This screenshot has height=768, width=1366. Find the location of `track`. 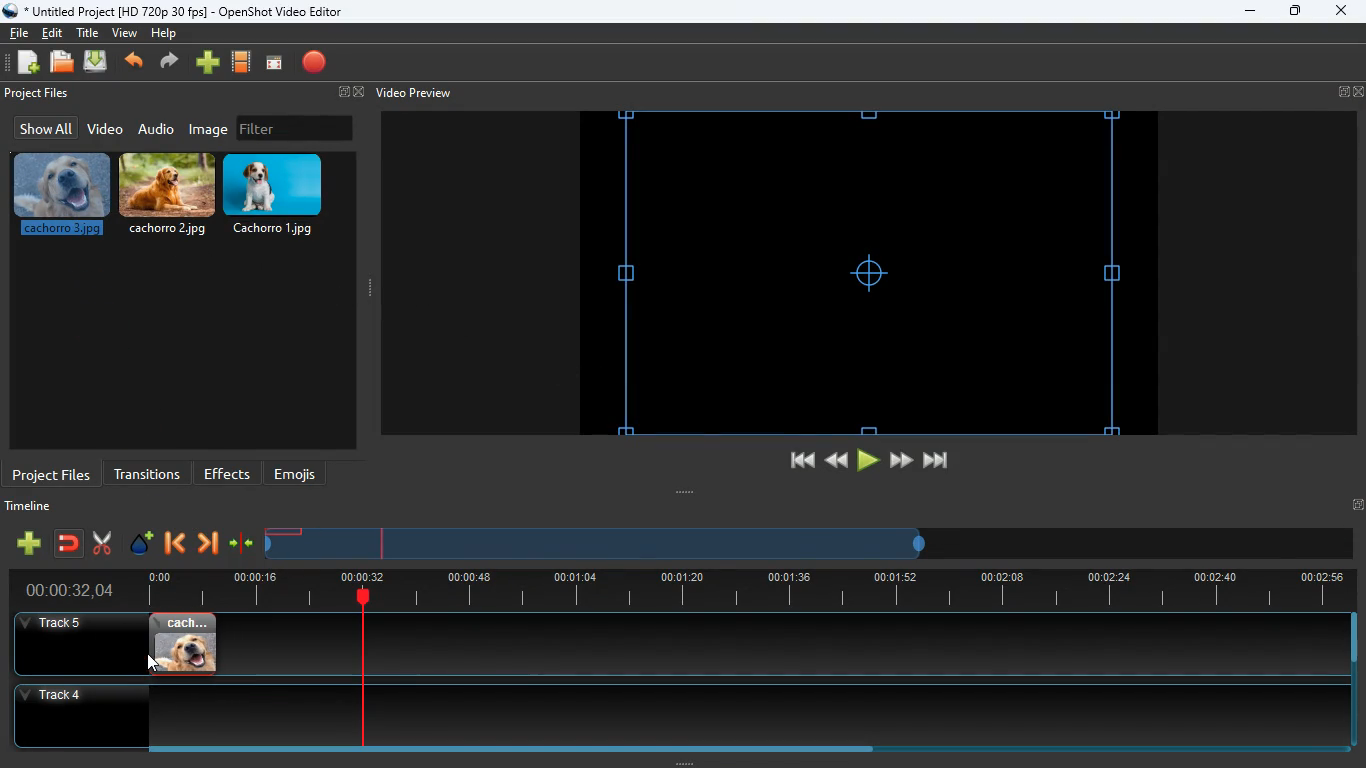

track is located at coordinates (663, 715).